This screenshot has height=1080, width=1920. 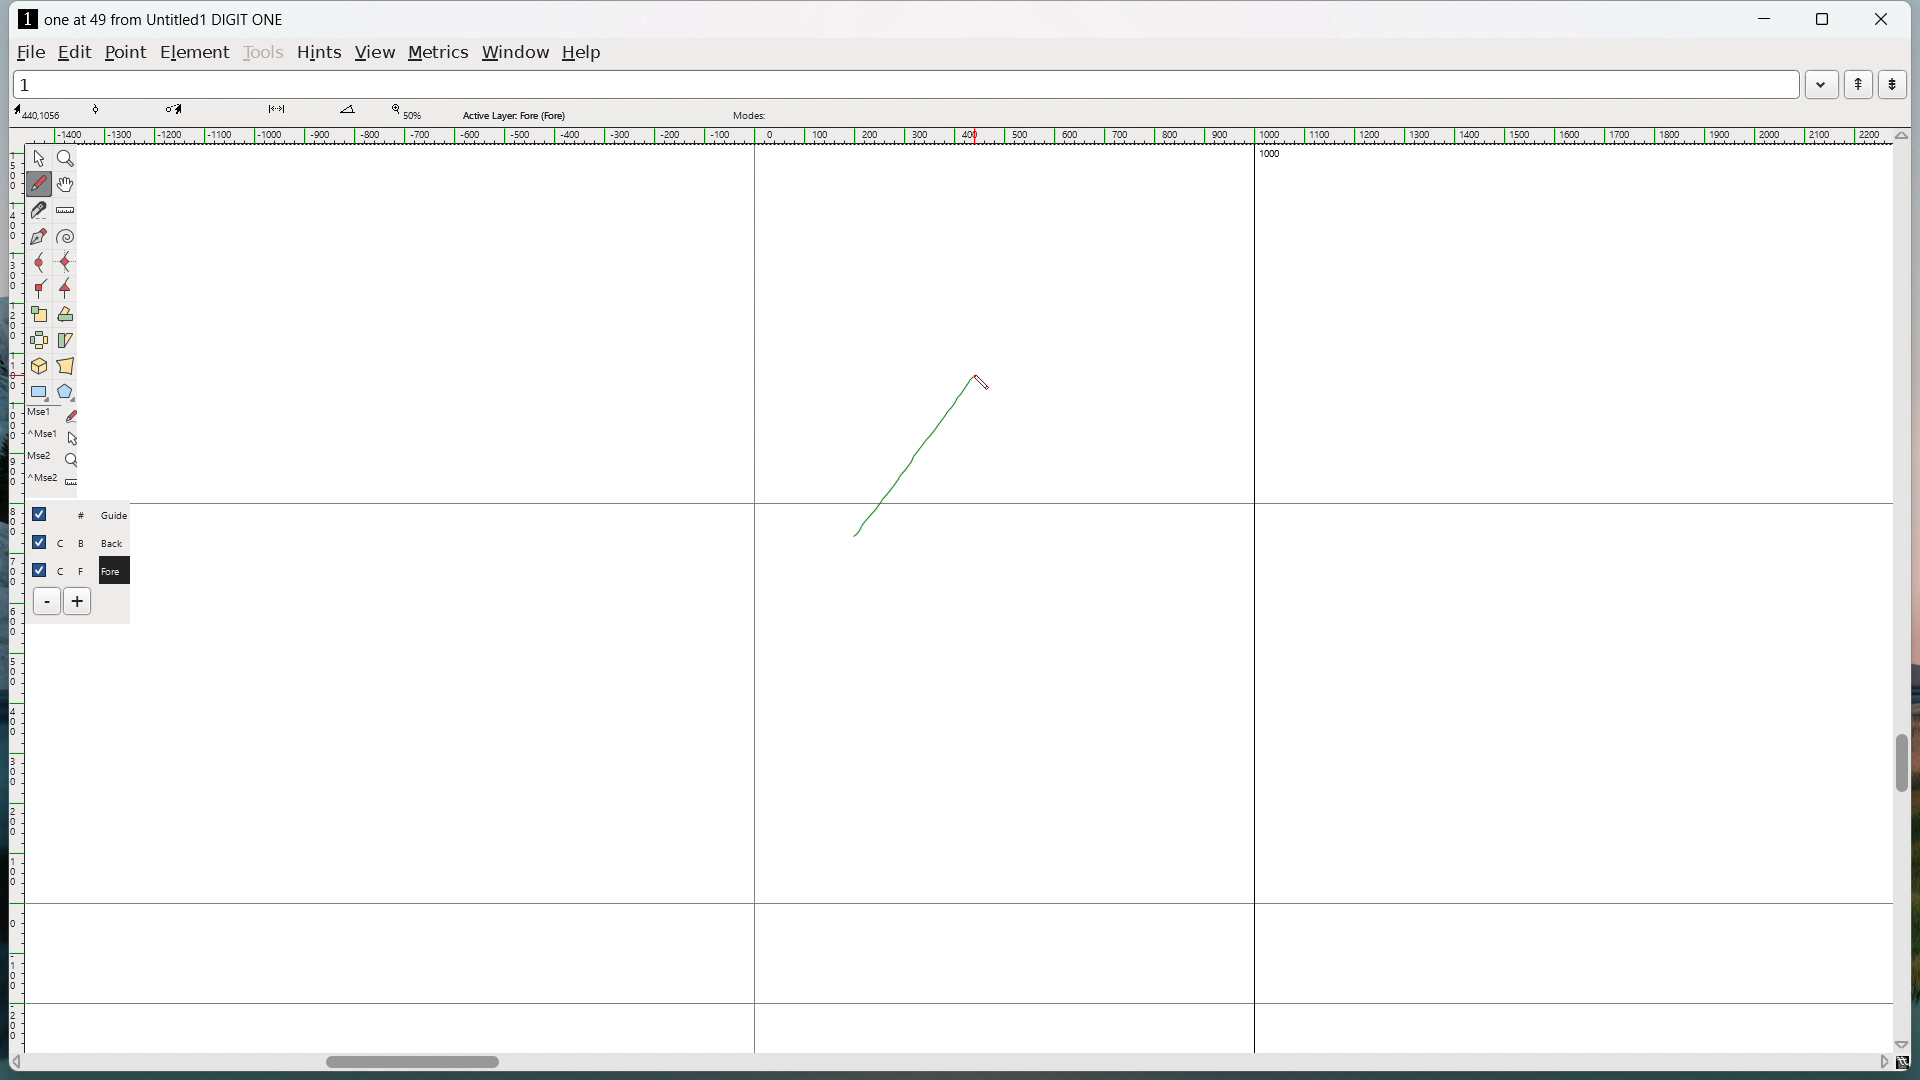 What do you see at coordinates (95, 569) in the screenshot?
I see `C F Fore` at bounding box center [95, 569].